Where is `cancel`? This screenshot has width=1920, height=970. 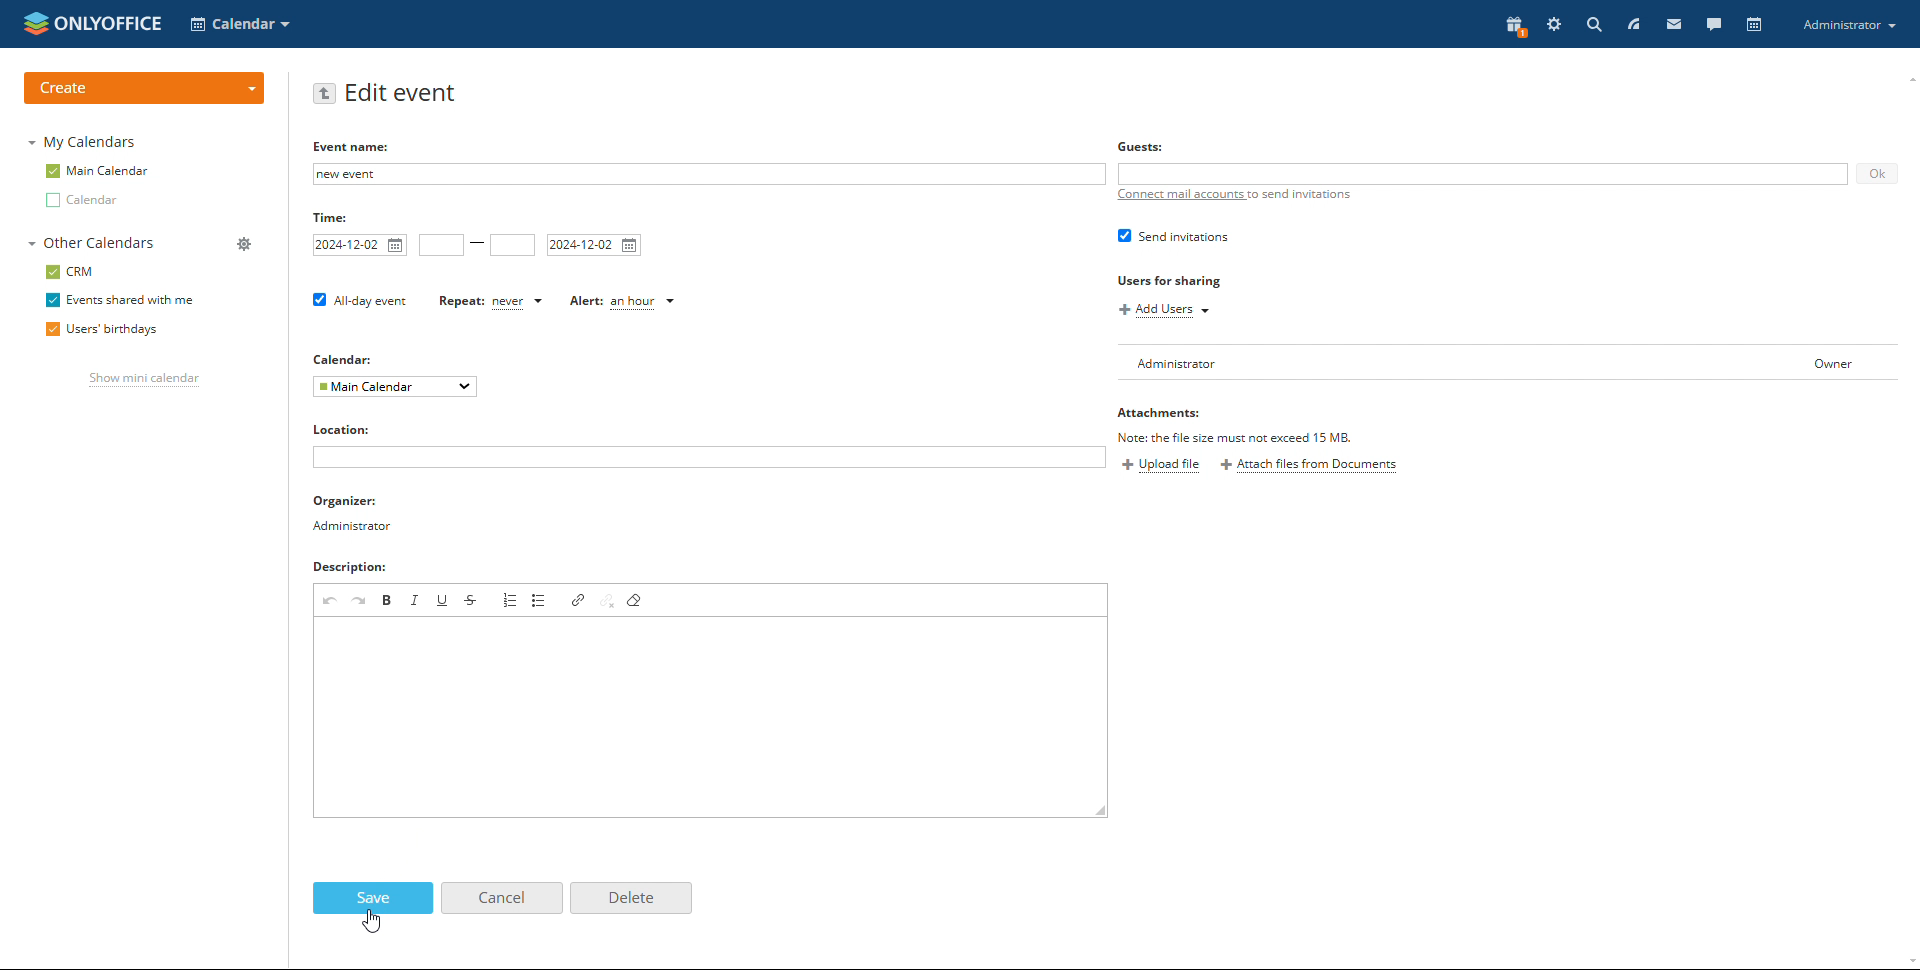
cancel is located at coordinates (503, 898).